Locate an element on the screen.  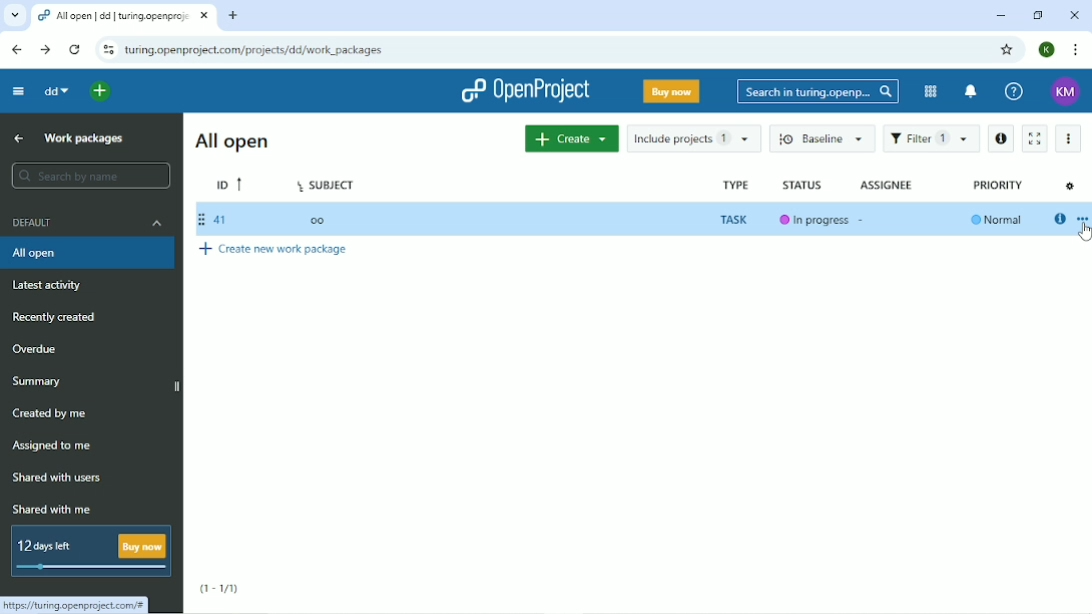
Search is located at coordinates (818, 92).